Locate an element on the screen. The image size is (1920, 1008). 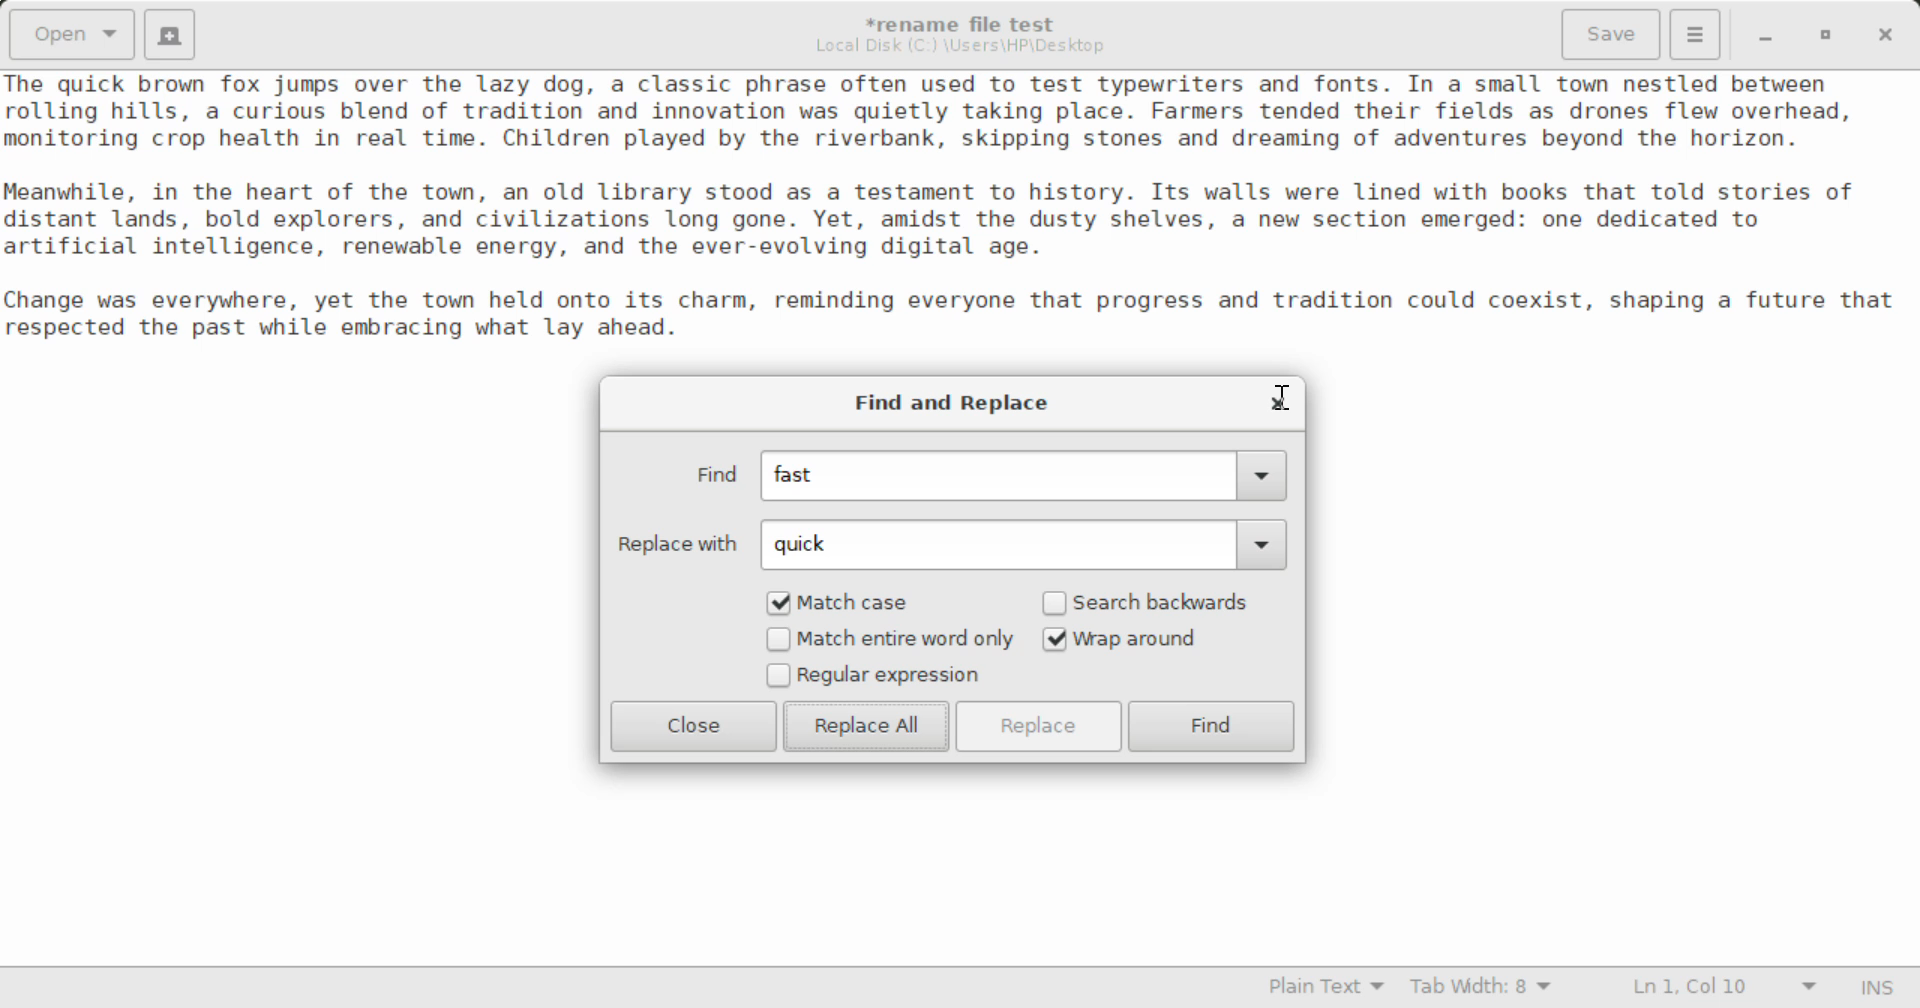
Text Replaced is located at coordinates (94, 84).